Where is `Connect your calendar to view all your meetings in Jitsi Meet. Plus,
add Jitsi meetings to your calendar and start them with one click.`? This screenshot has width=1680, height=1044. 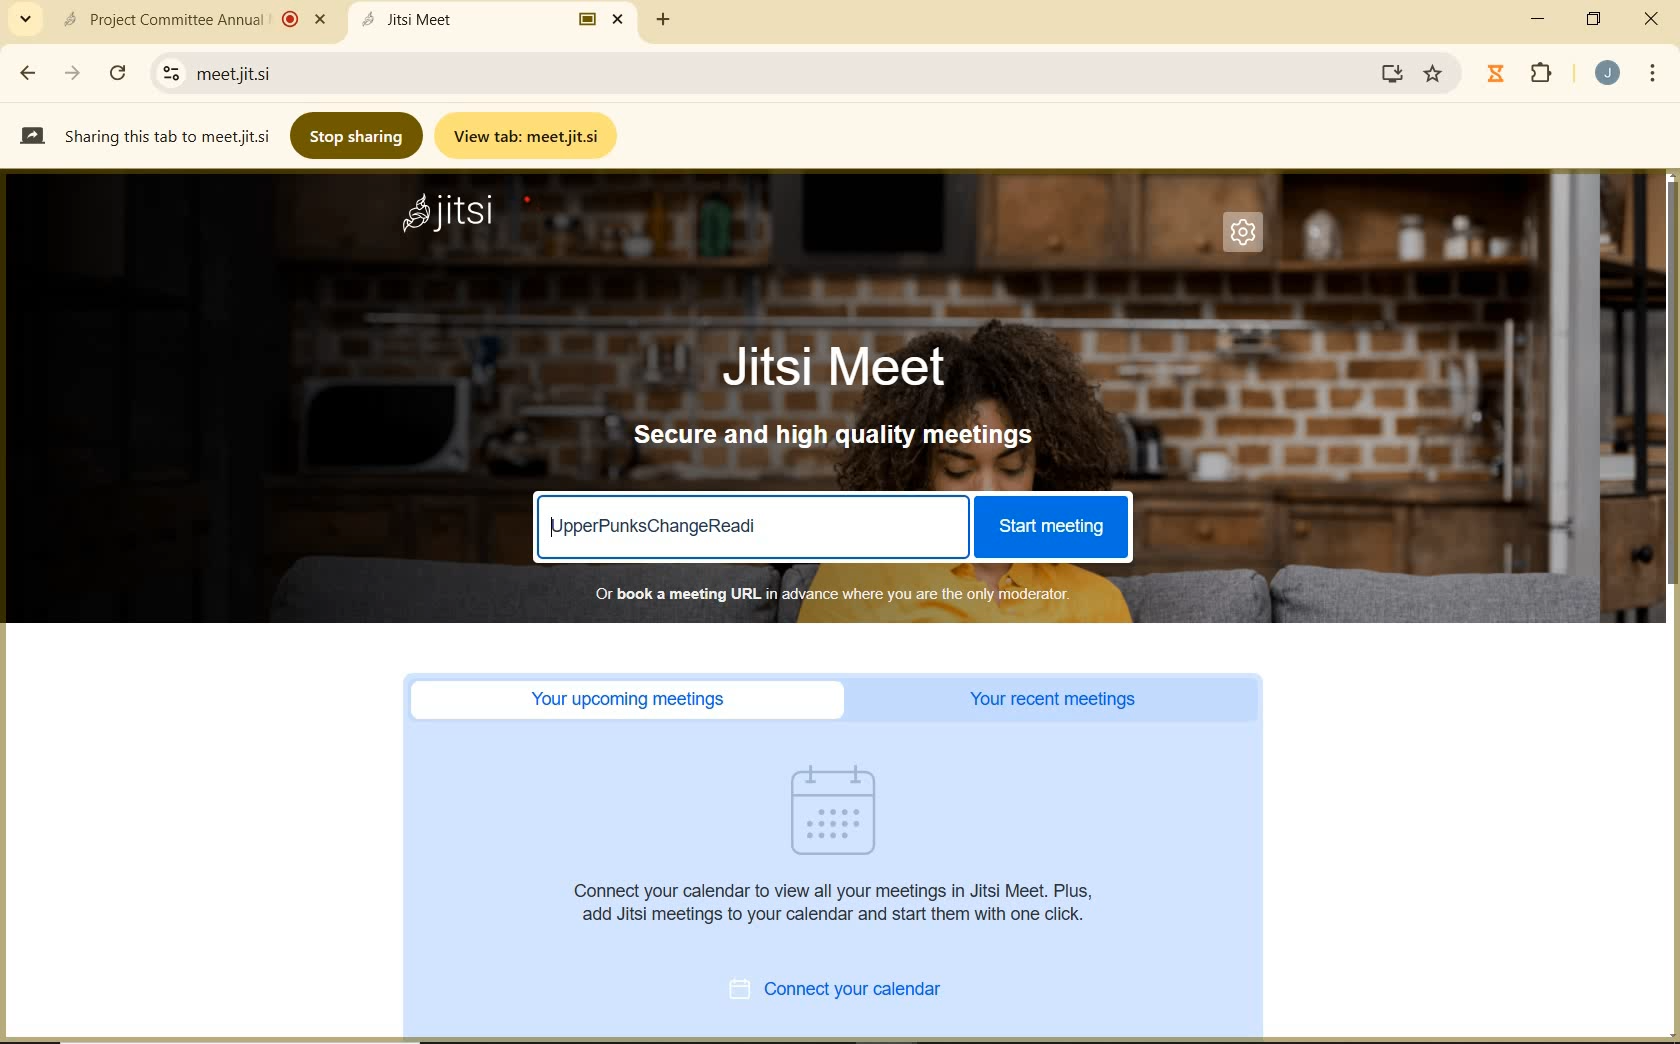
Connect your calendar to view all your meetings in Jitsi Meet. Plus,
add Jitsi meetings to your calendar and start them with one click. is located at coordinates (839, 902).